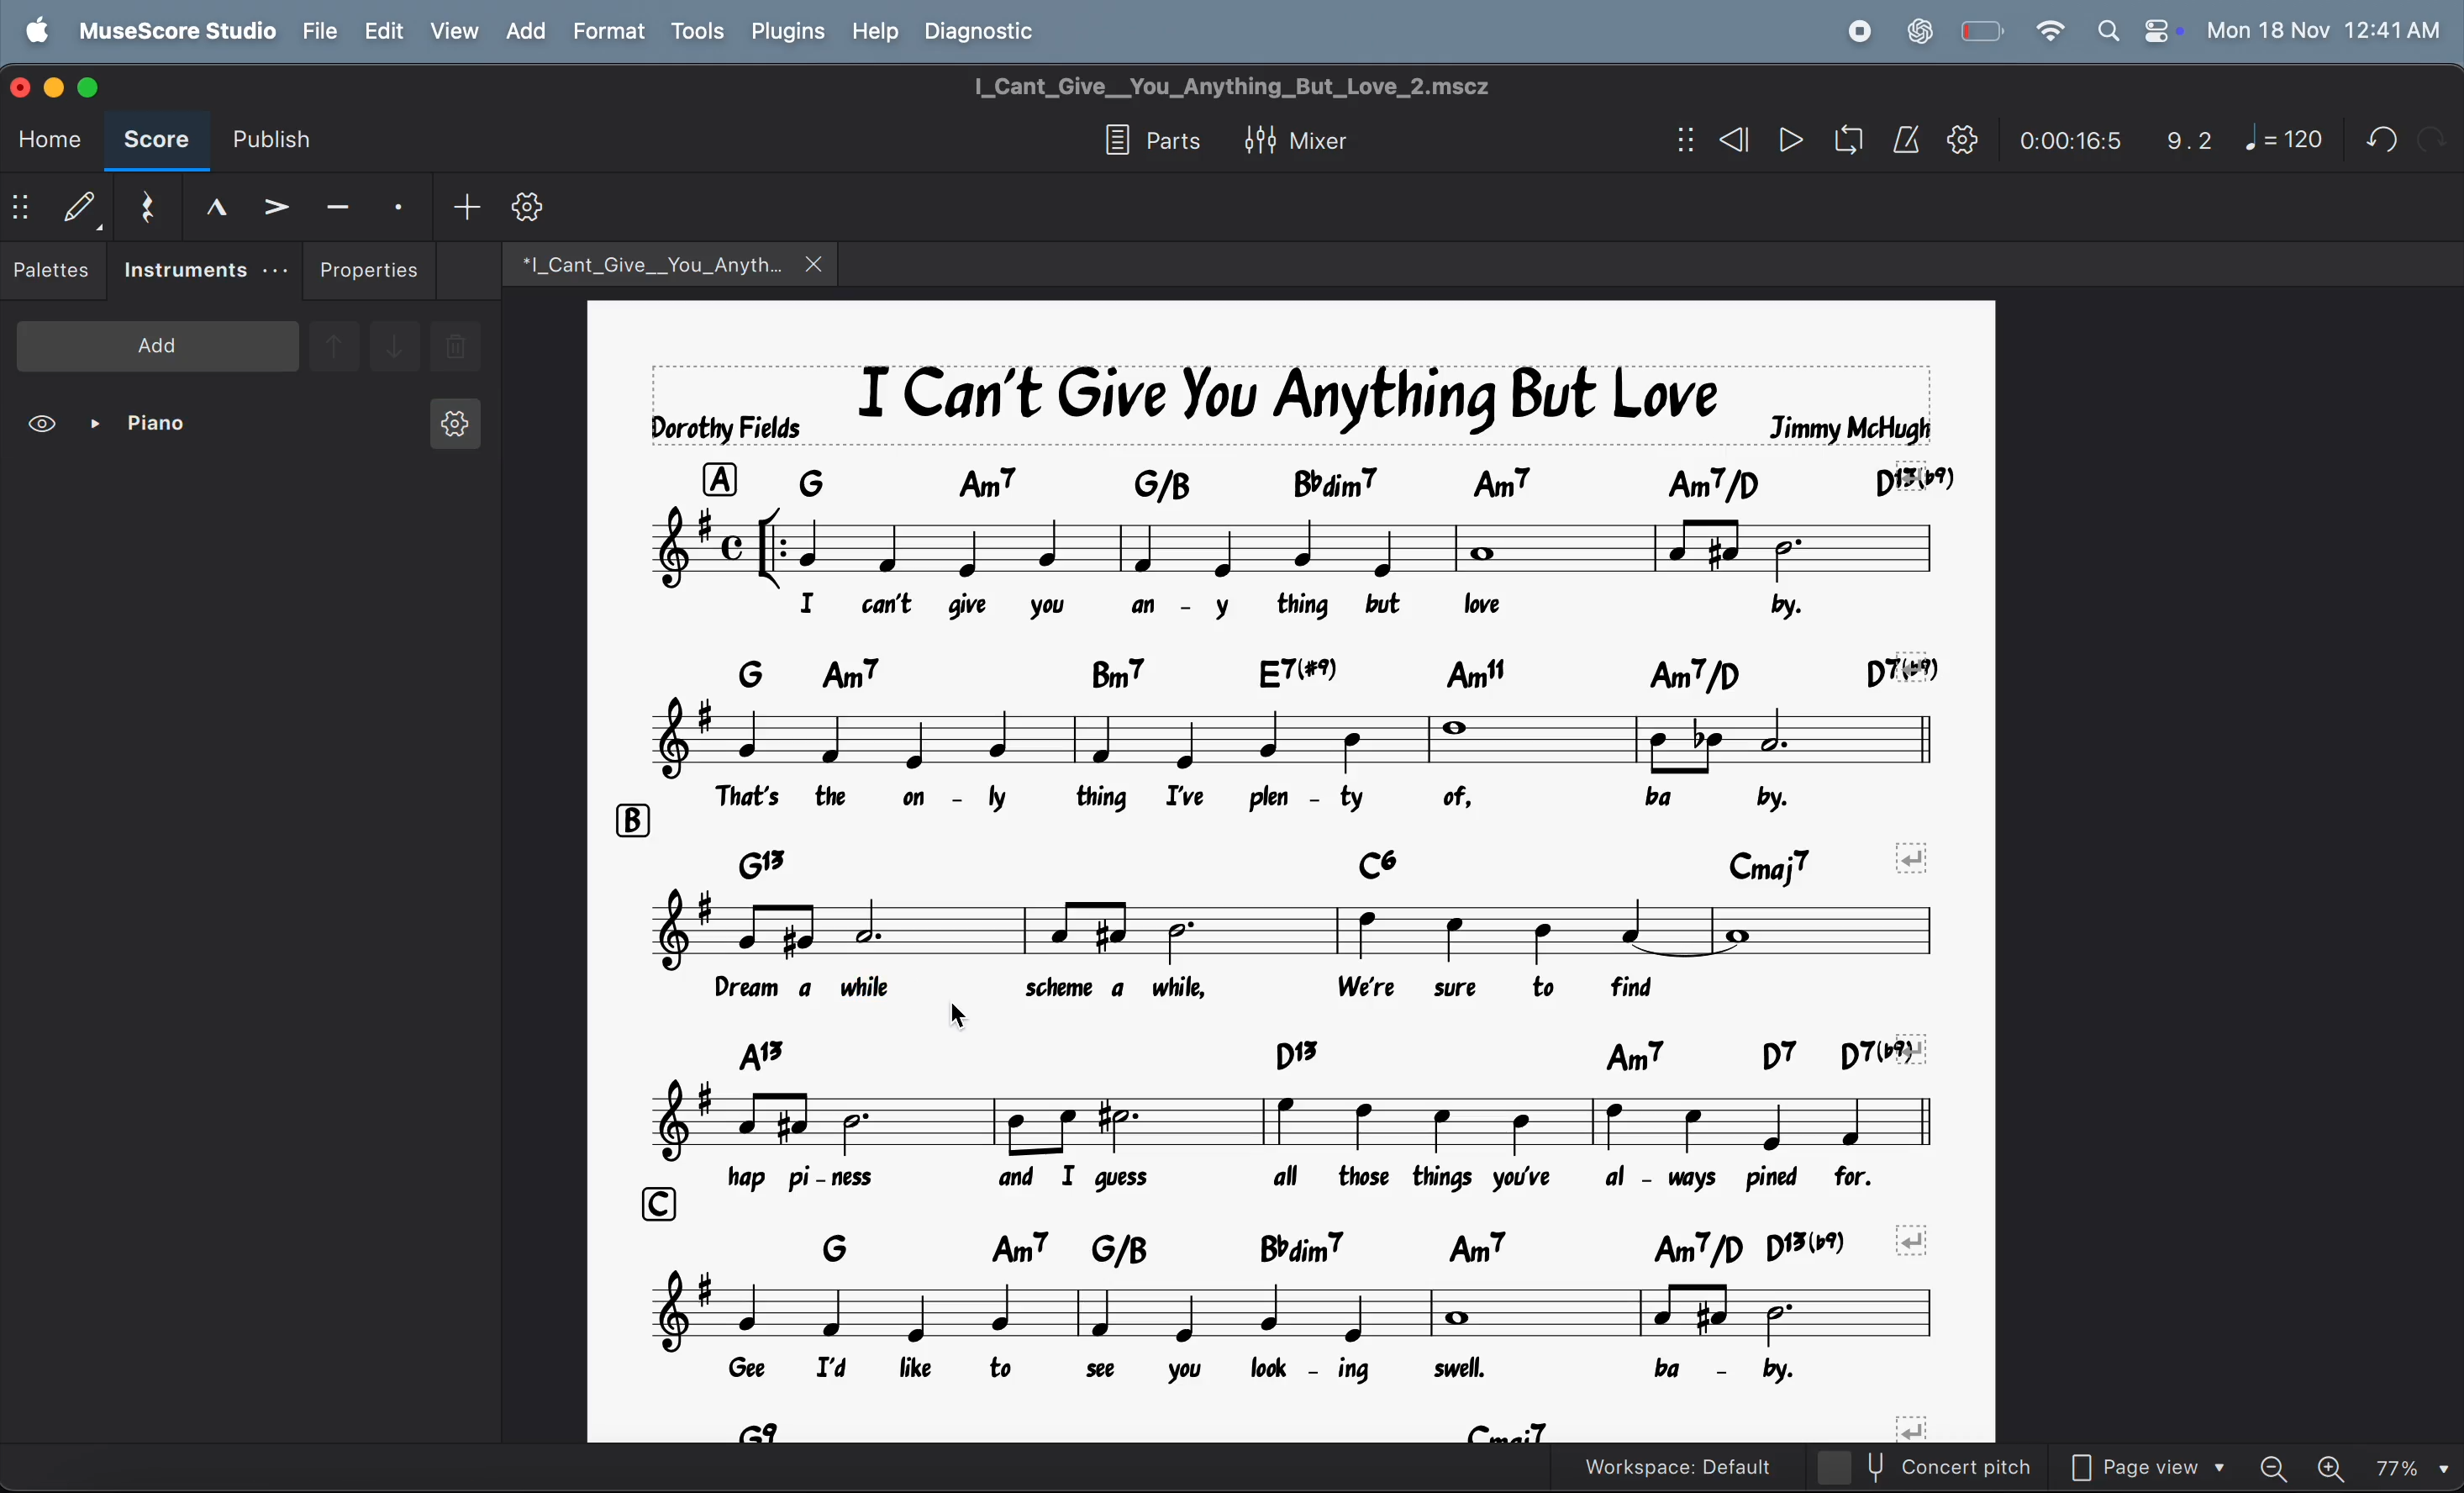 The width and height of the screenshot is (2464, 1493). I want to click on add, so click(527, 34).